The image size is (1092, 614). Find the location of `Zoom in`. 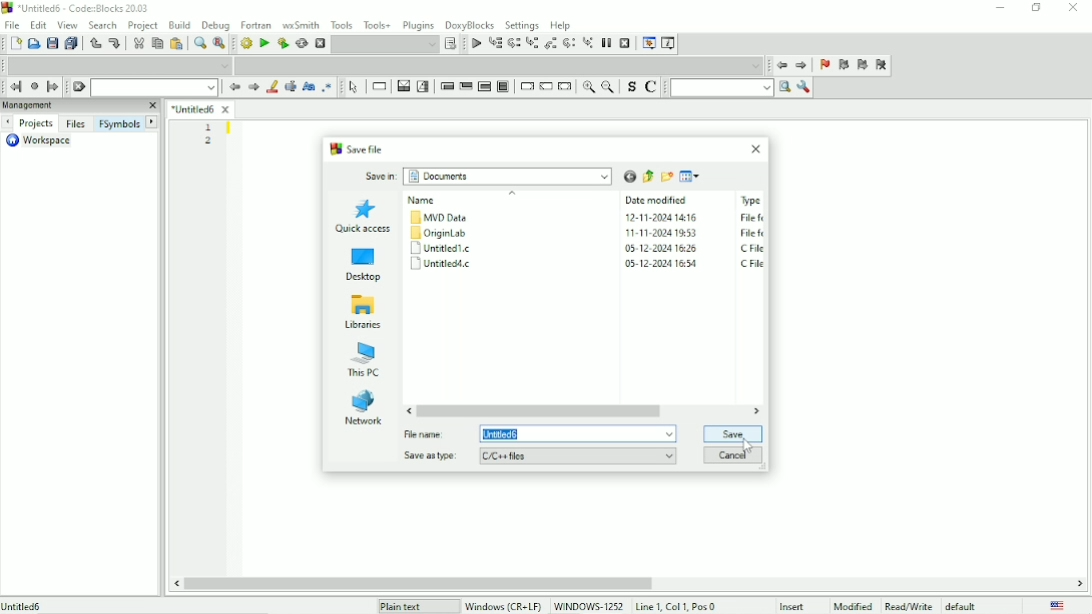

Zoom in is located at coordinates (590, 88).